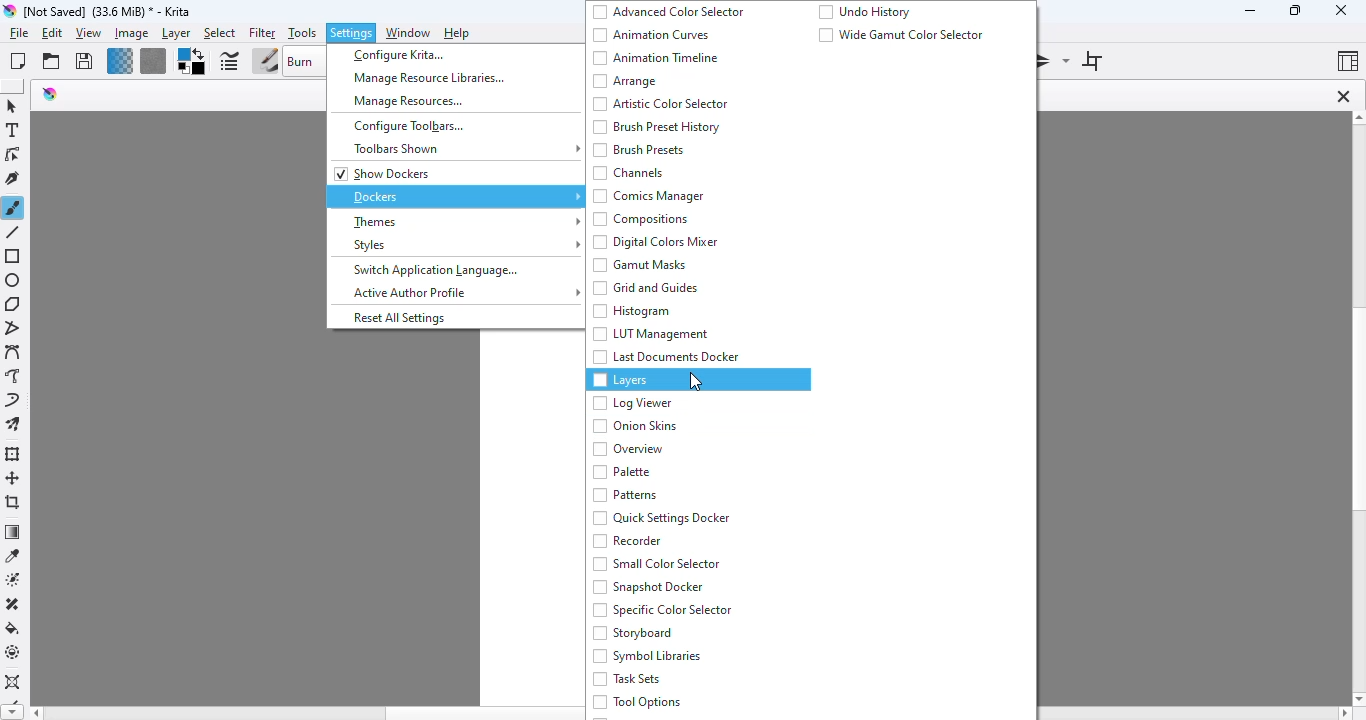 This screenshot has width=1366, height=720. Describe the element at coordinates (301, 33) in the screenshot. I see `tools` at that location.